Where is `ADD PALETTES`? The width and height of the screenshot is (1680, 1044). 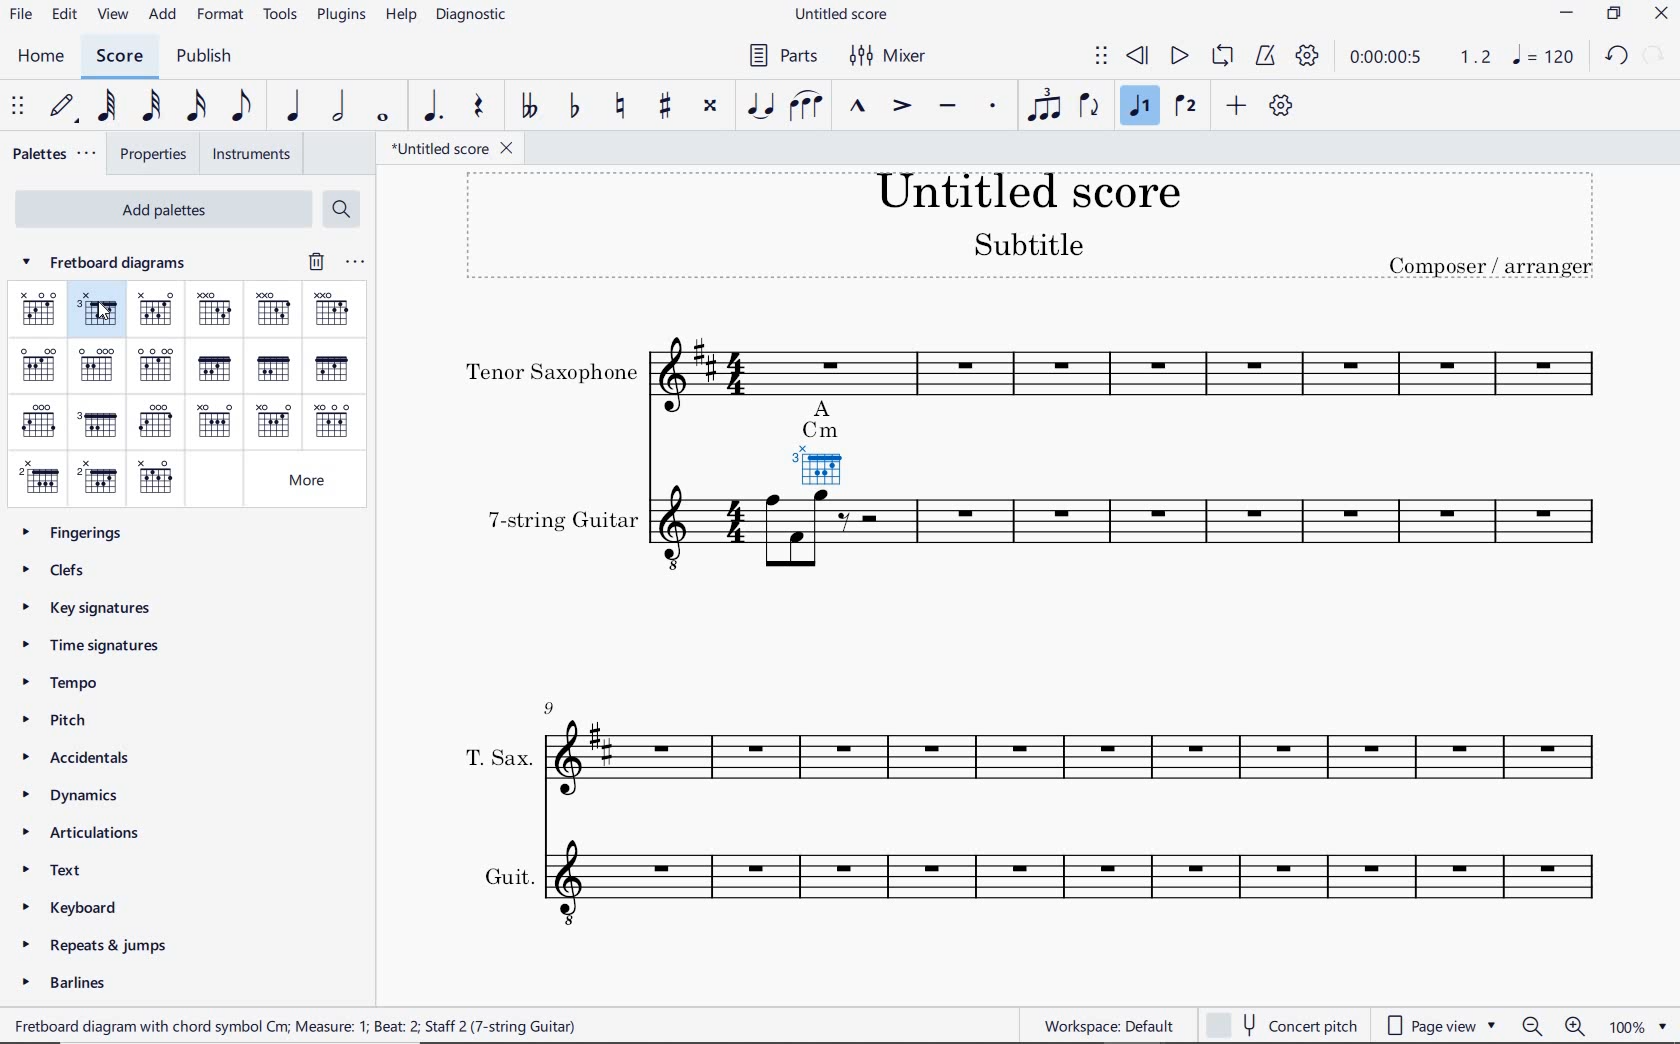
ADD PALETTES is located at coordinates (164, 207).